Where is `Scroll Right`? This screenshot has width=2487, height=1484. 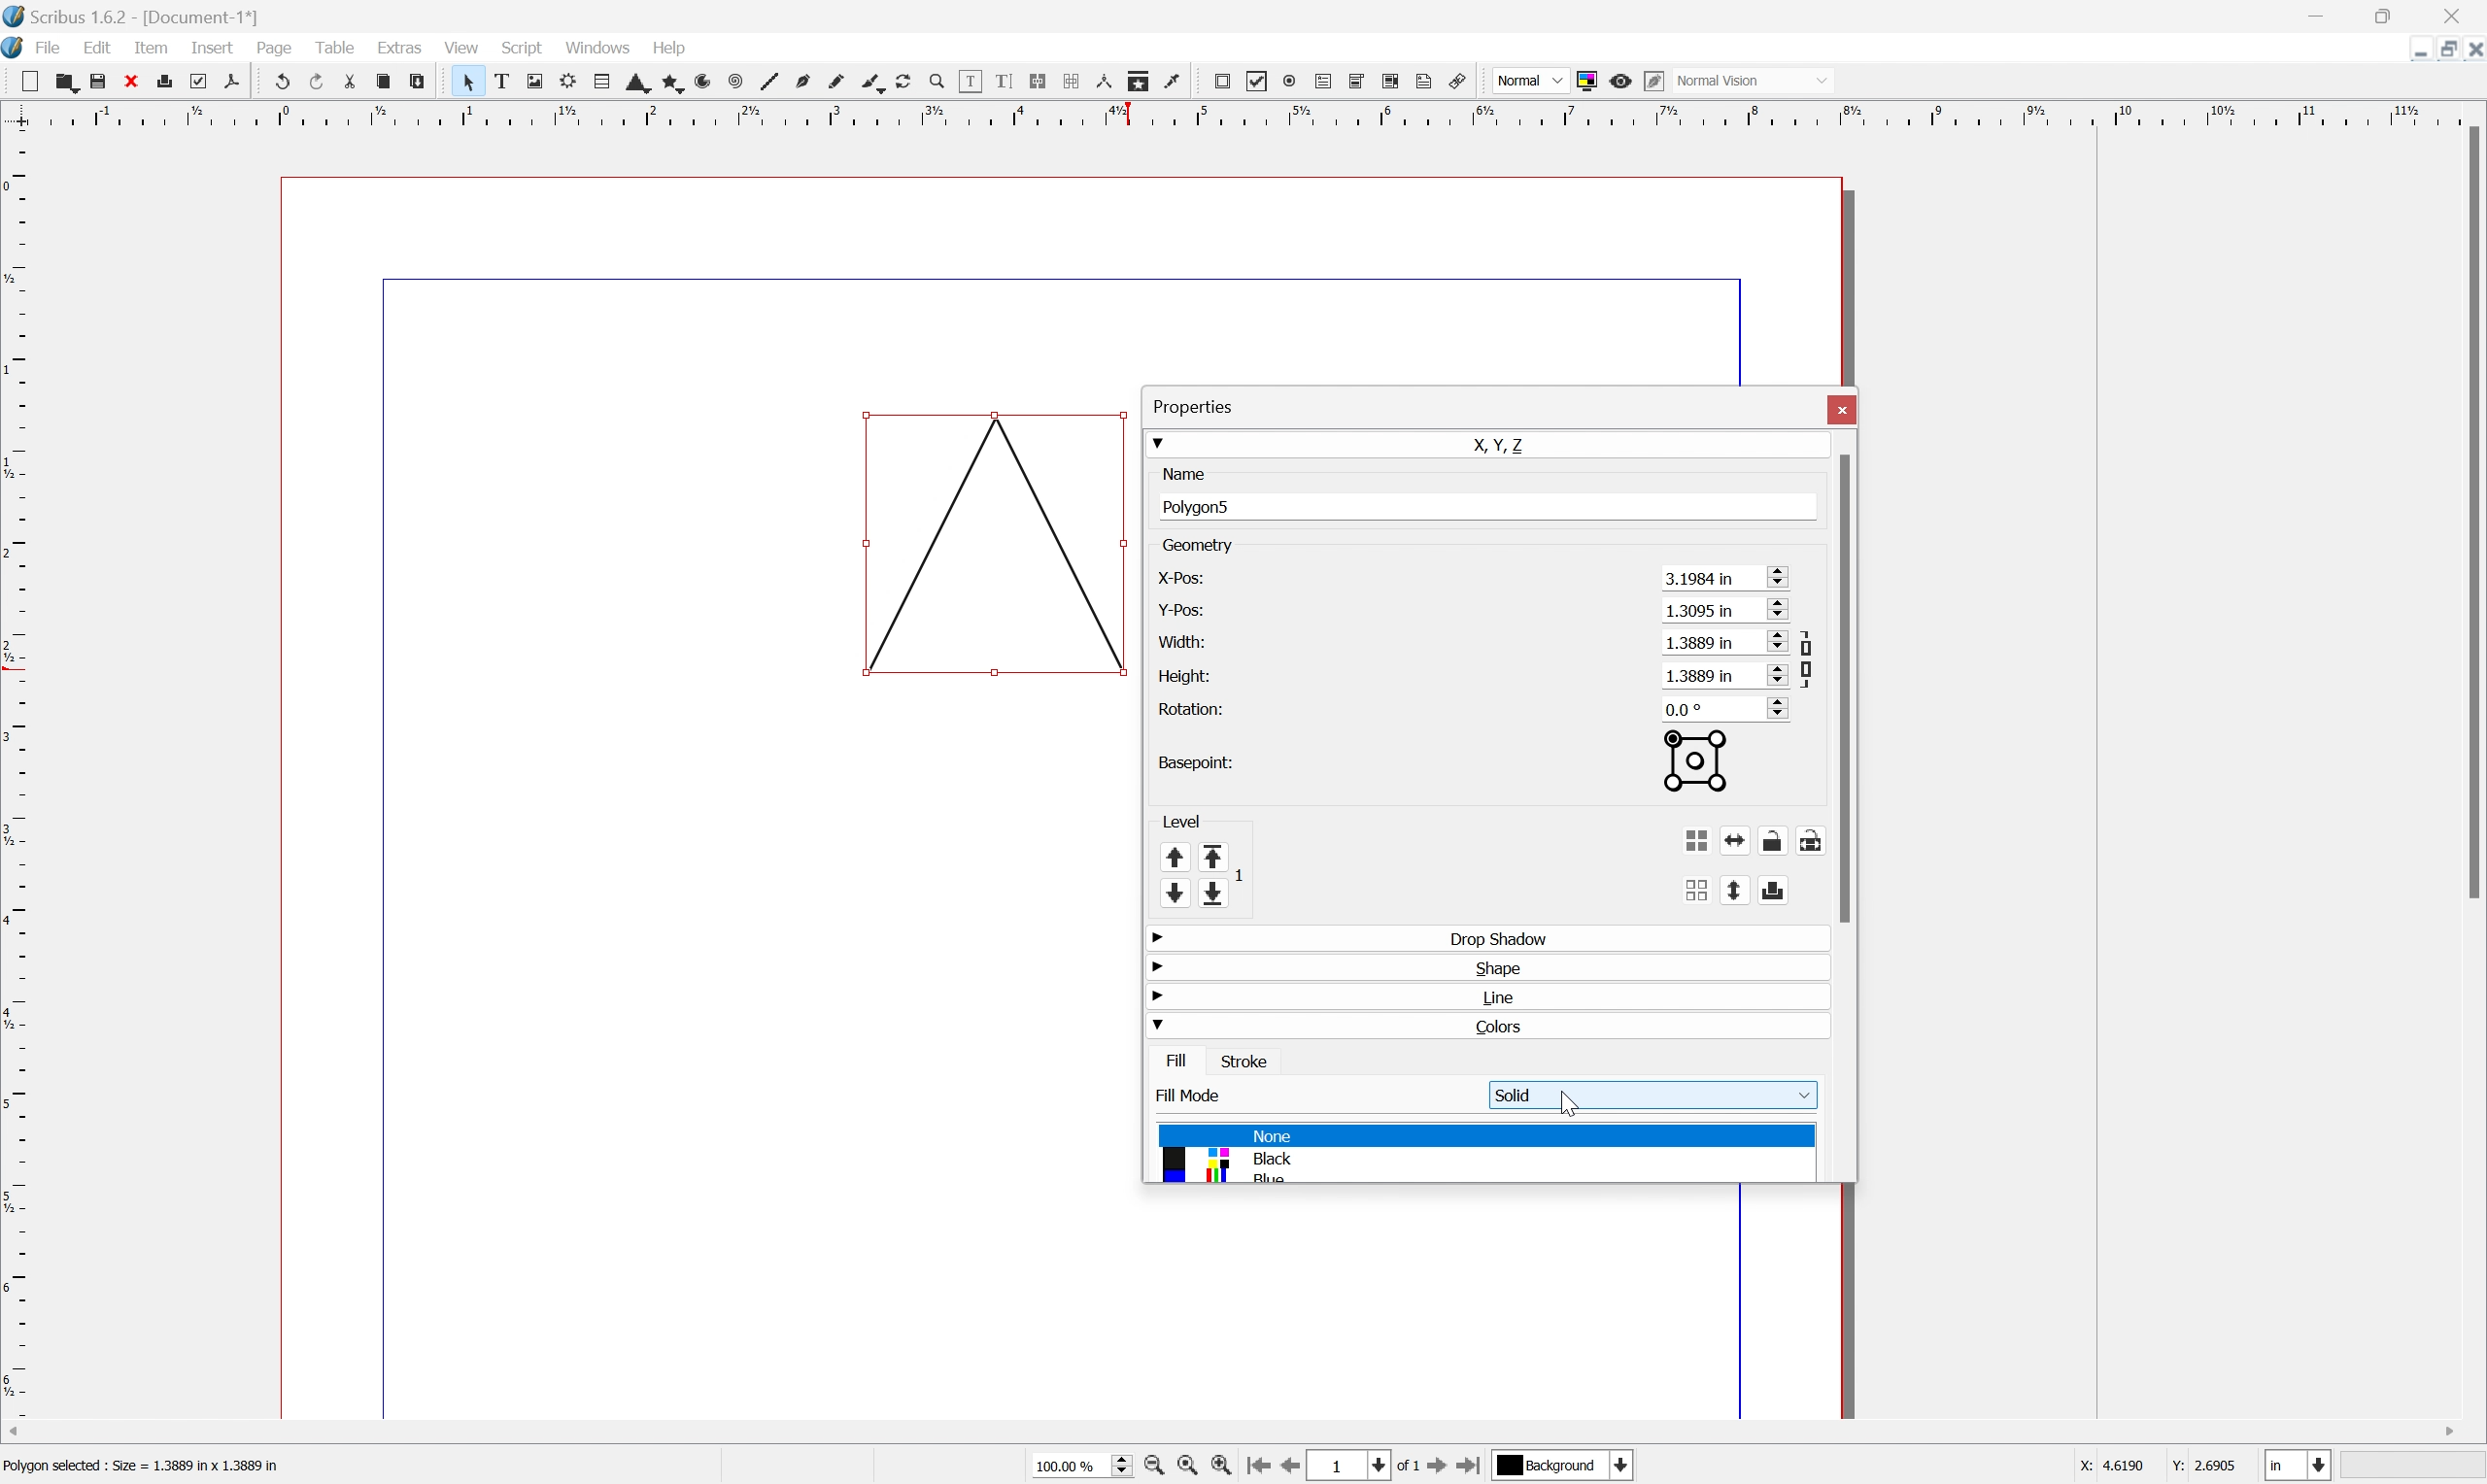
Scroll Right is located at coordinates (2445, 1433).